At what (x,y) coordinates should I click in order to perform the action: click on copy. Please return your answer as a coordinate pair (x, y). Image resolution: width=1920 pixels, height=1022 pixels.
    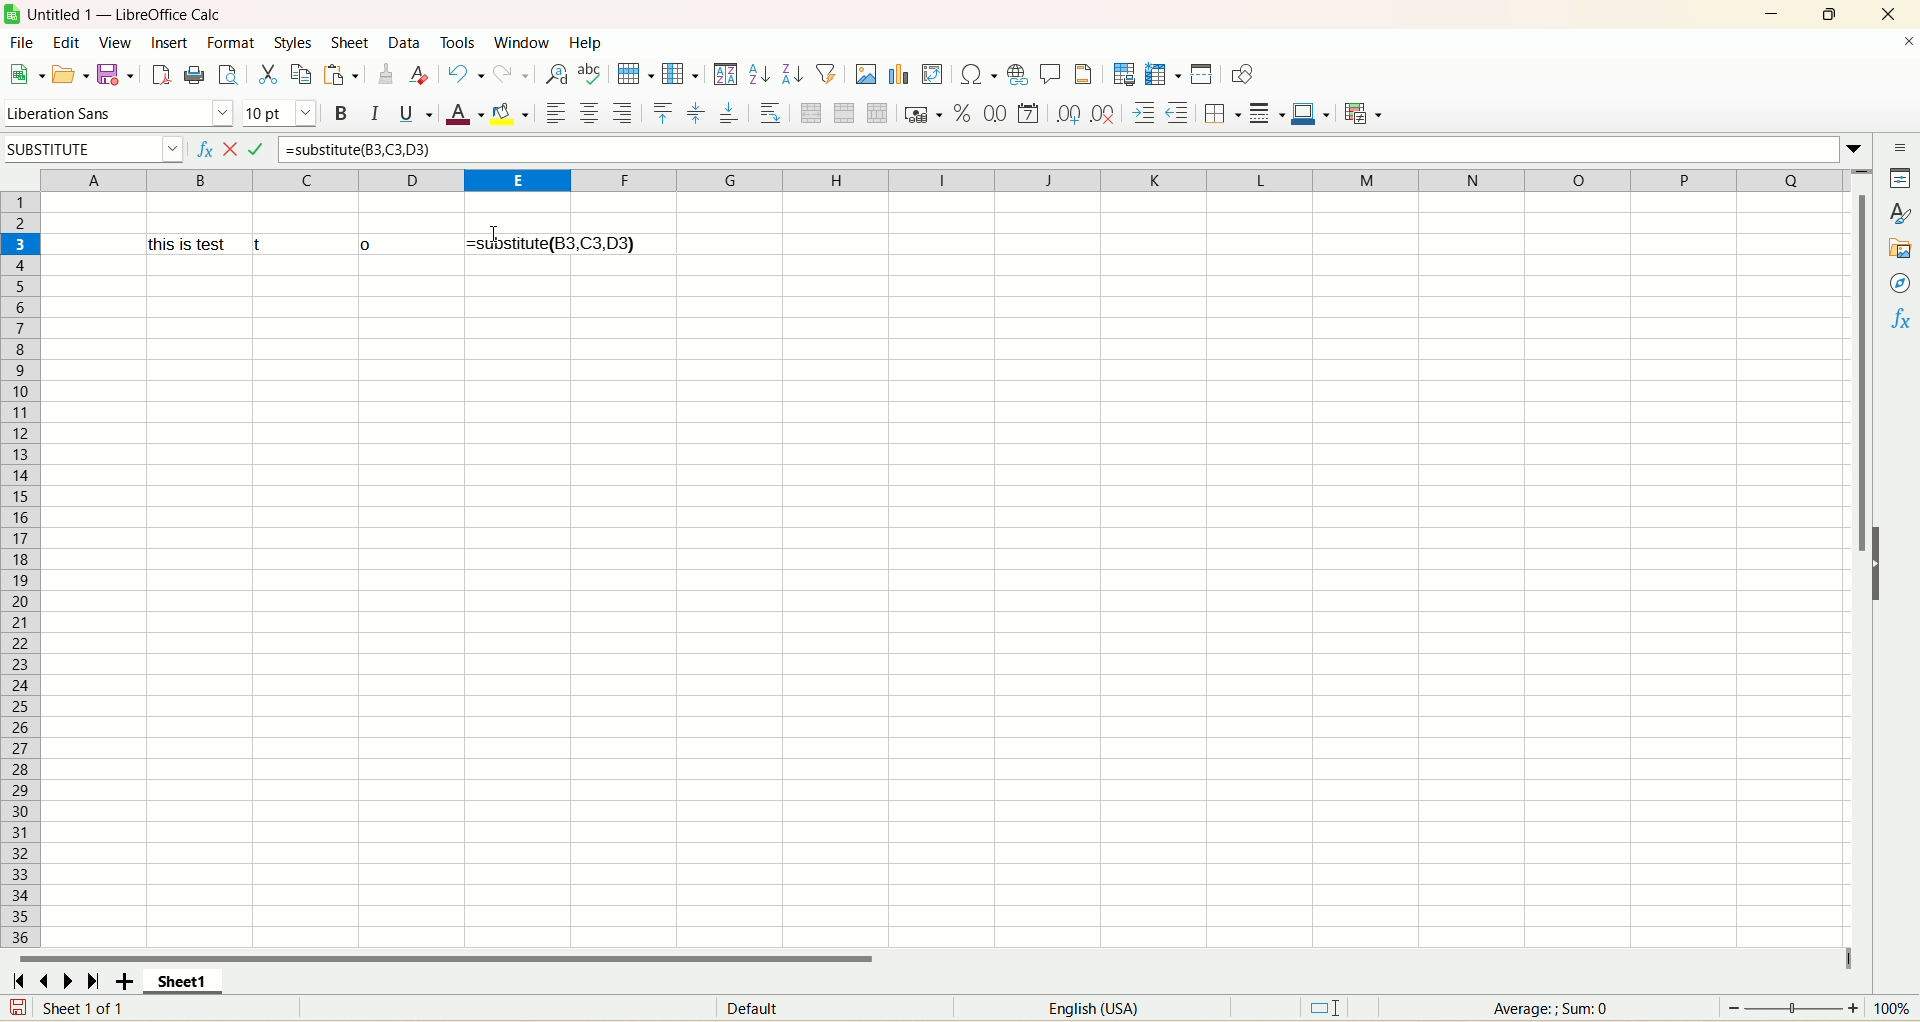
    Looking at the image, I should click on (301, 73).